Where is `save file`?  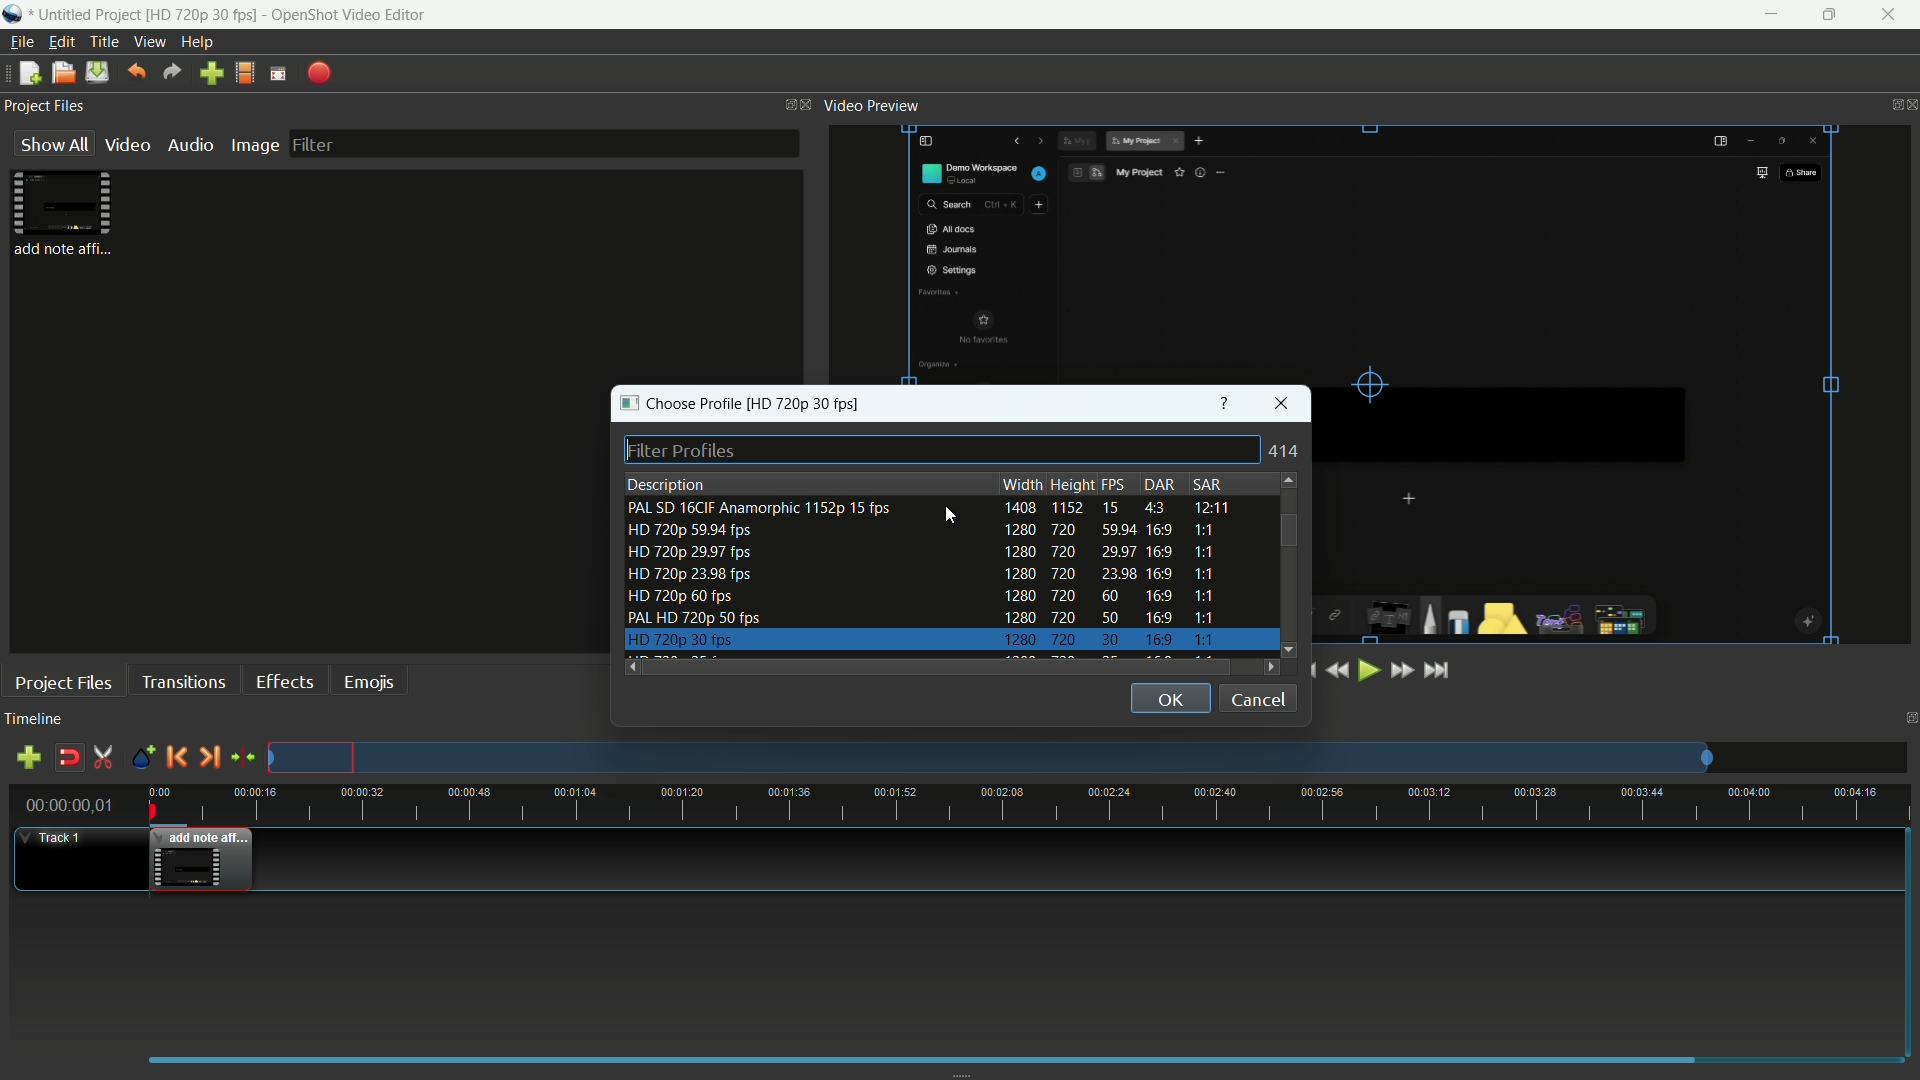 save file is located at coordinates (97, 73).